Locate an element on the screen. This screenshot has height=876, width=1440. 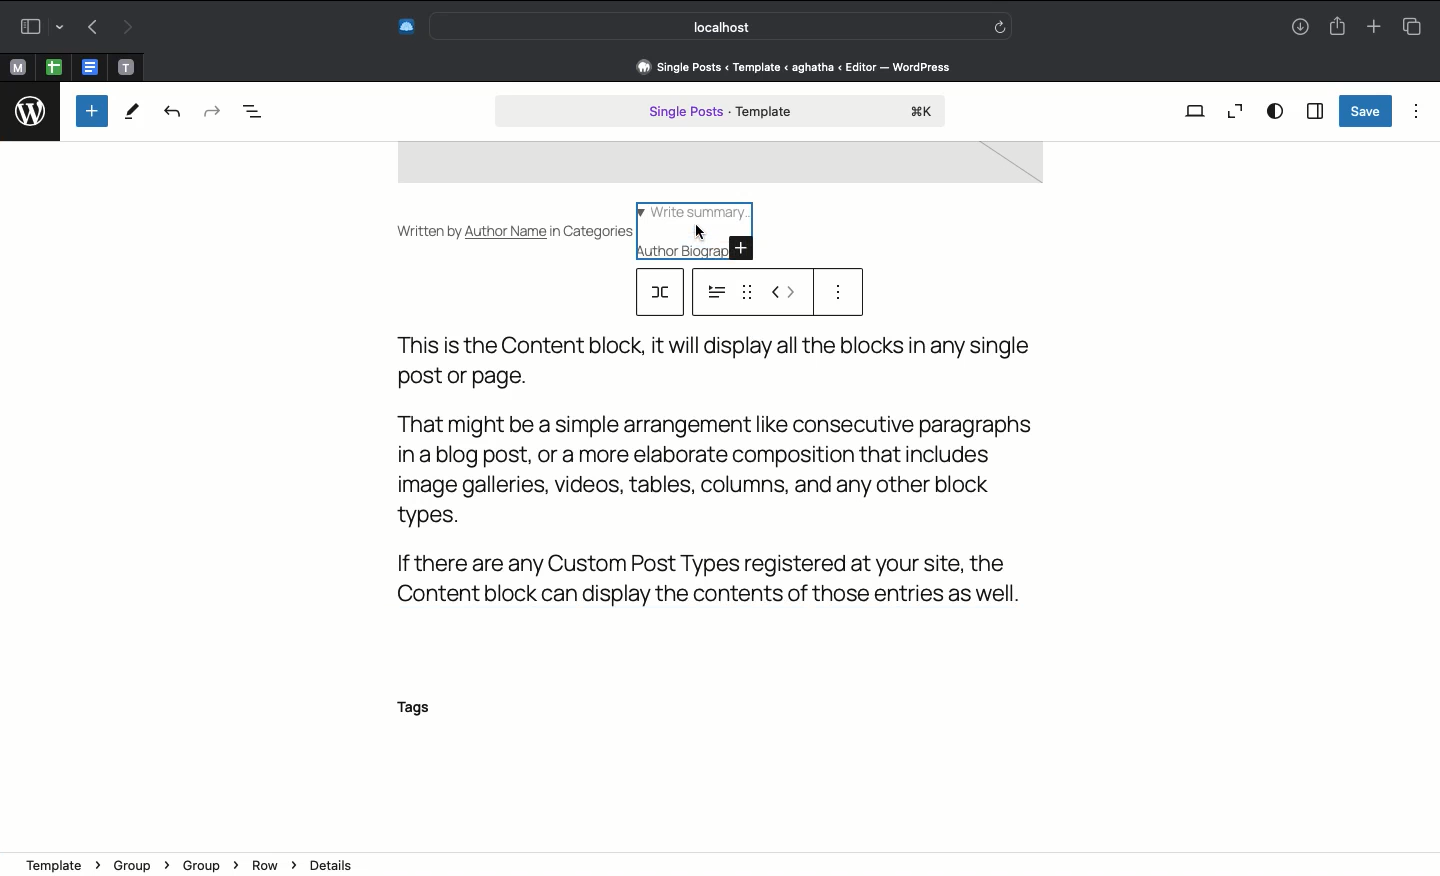
Group is located at coordinates (207, 864).